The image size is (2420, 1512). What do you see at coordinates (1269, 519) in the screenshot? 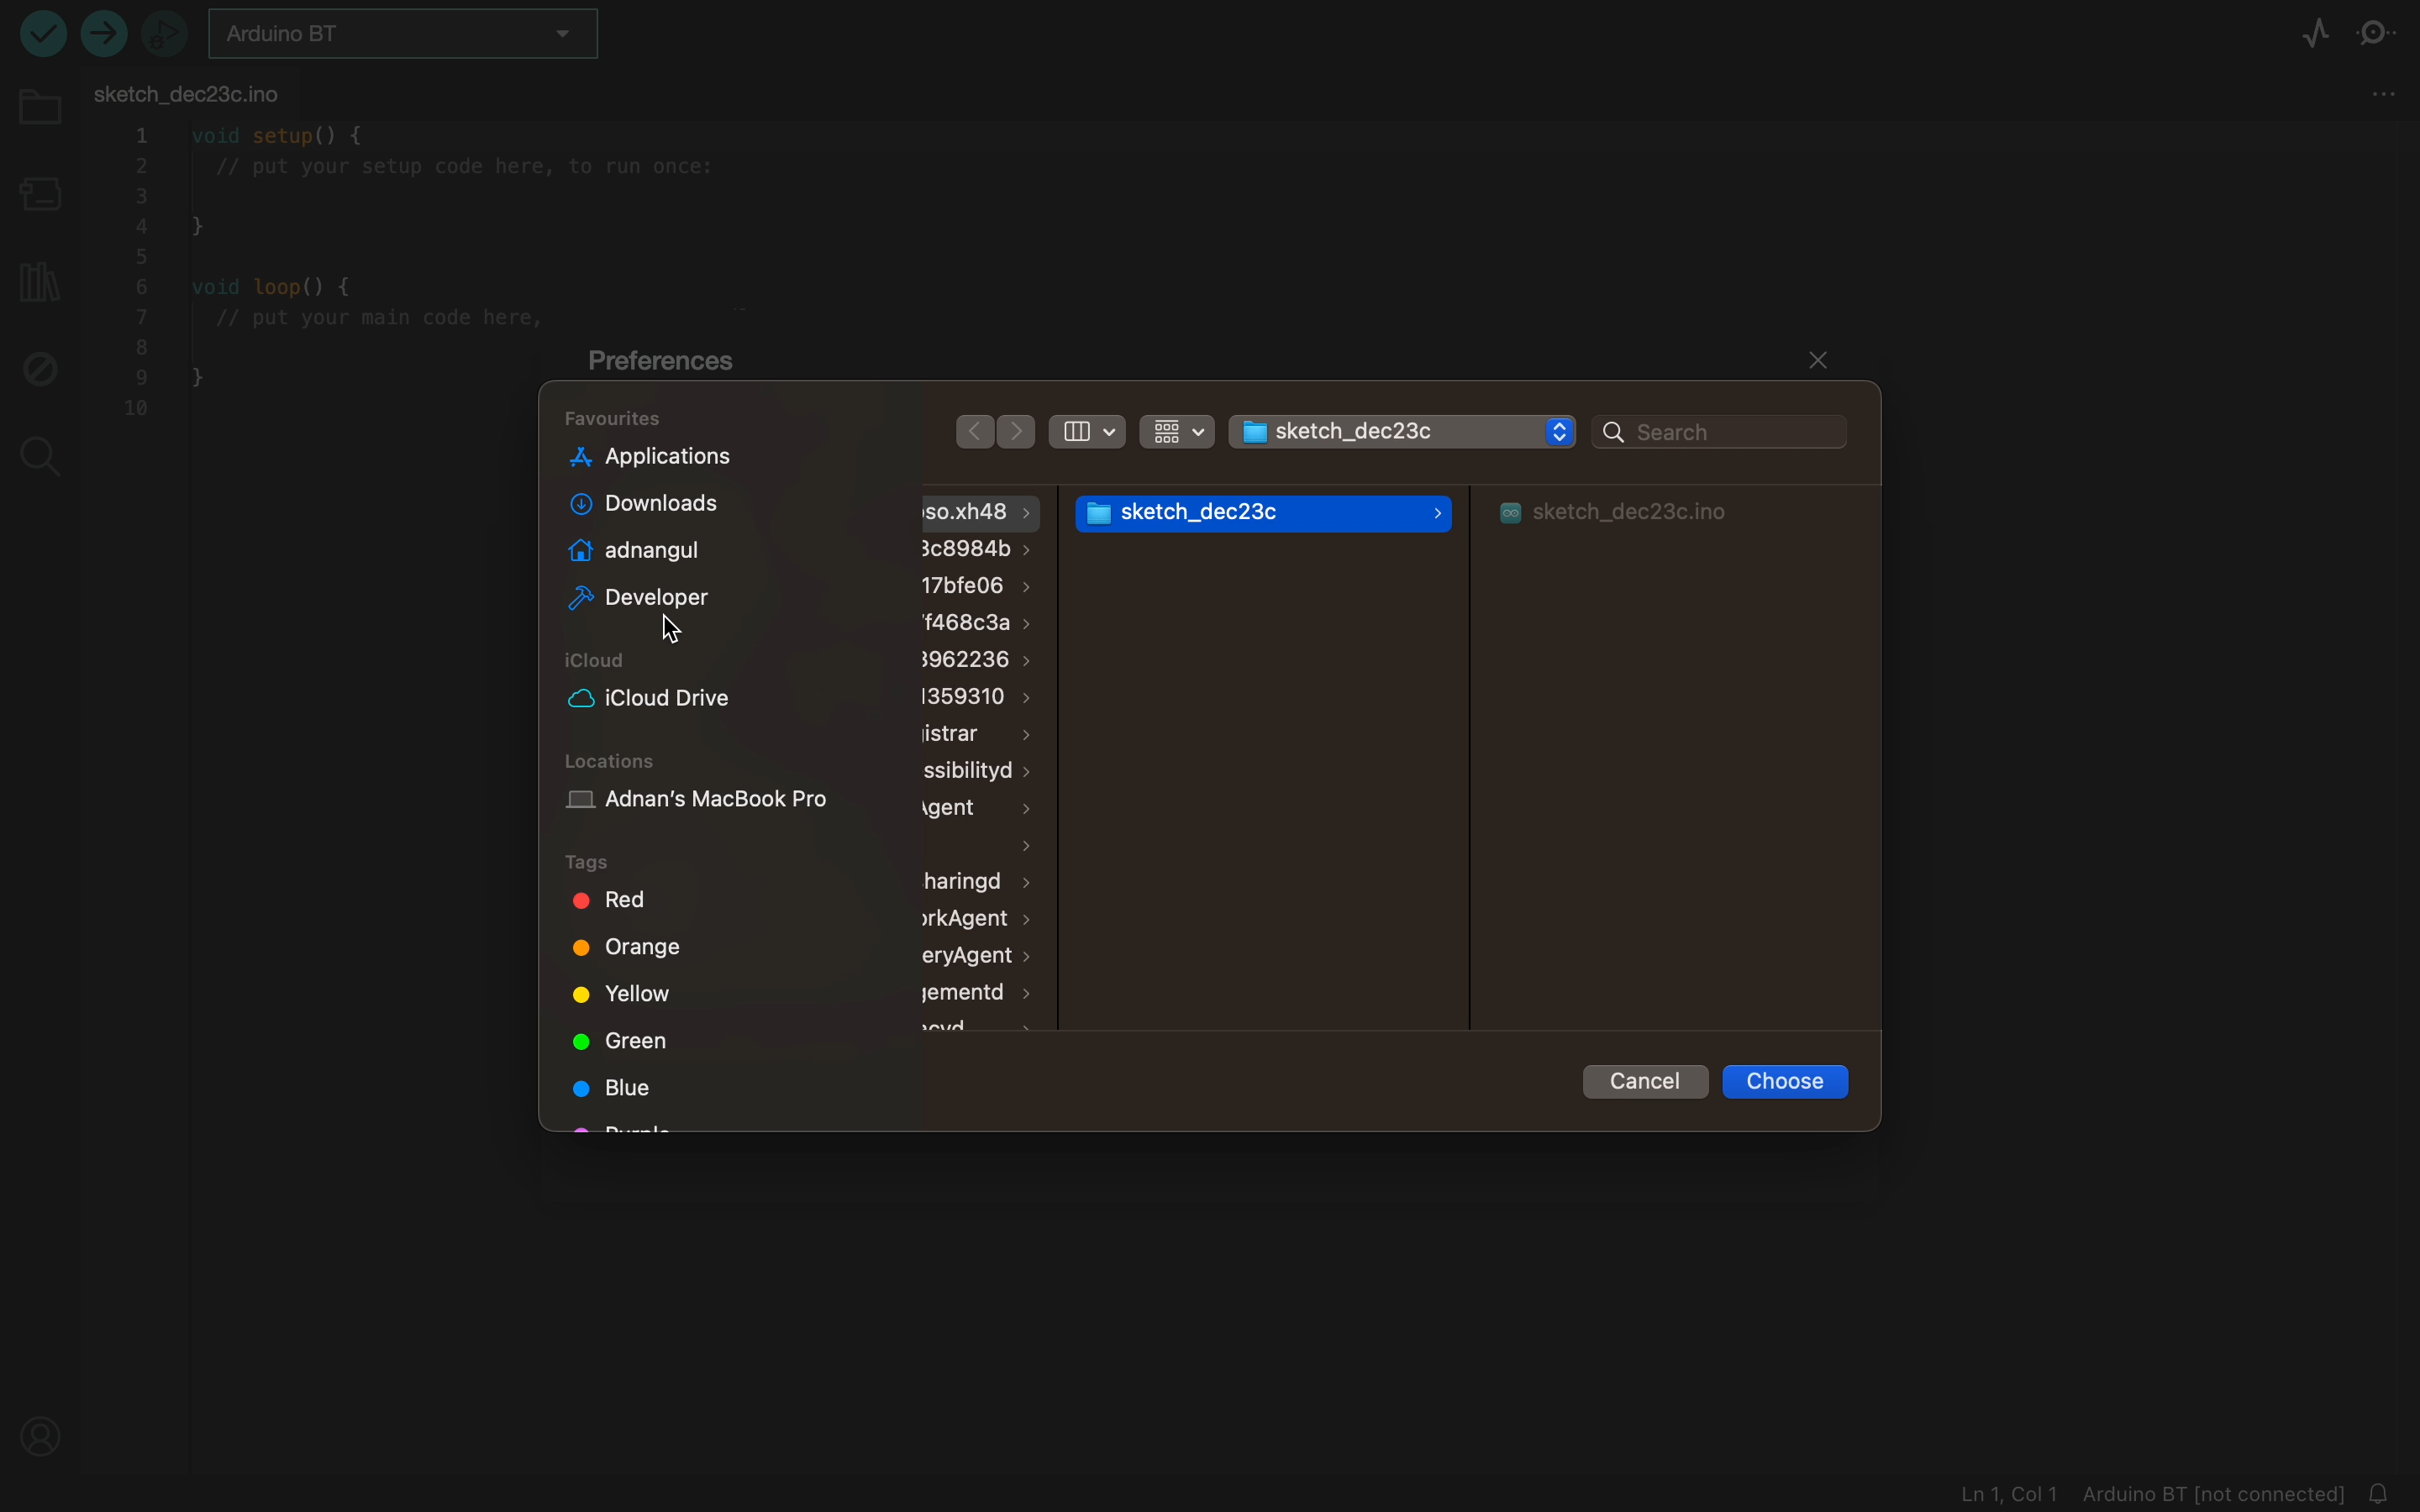
I see `folder` at bounding box center [1269, 519].